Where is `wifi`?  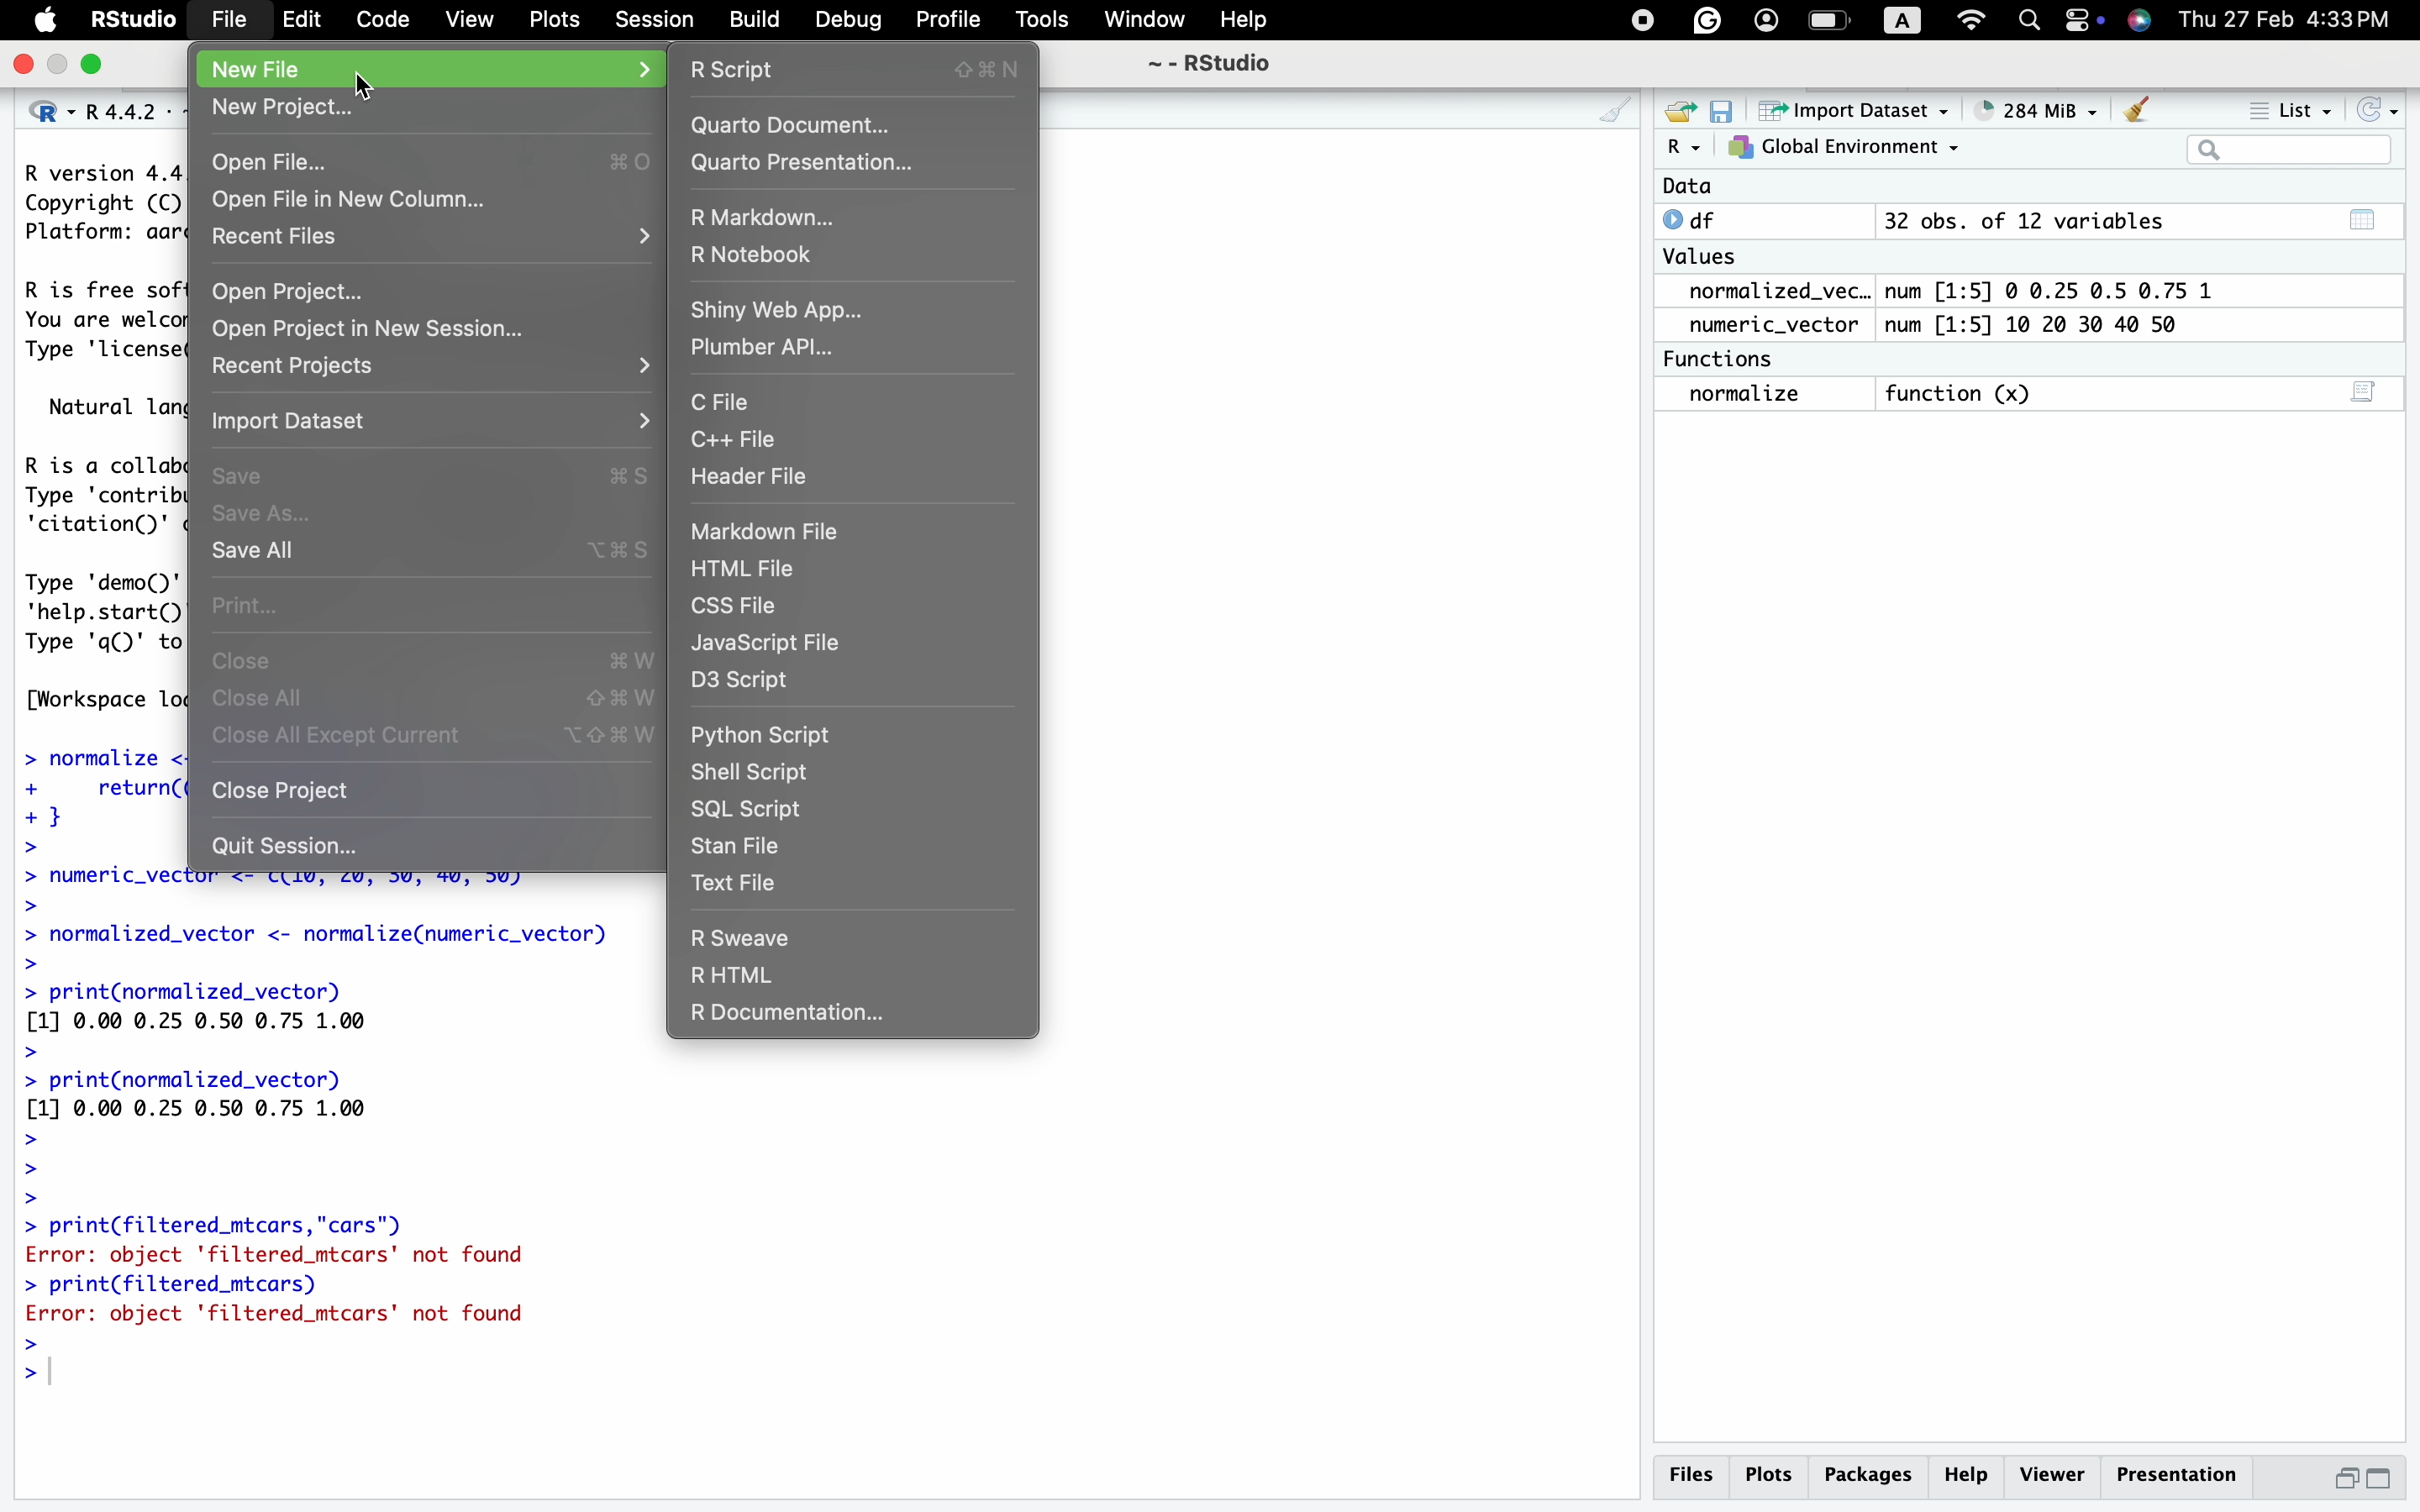
wifi is located at coordinates (1973, 19).